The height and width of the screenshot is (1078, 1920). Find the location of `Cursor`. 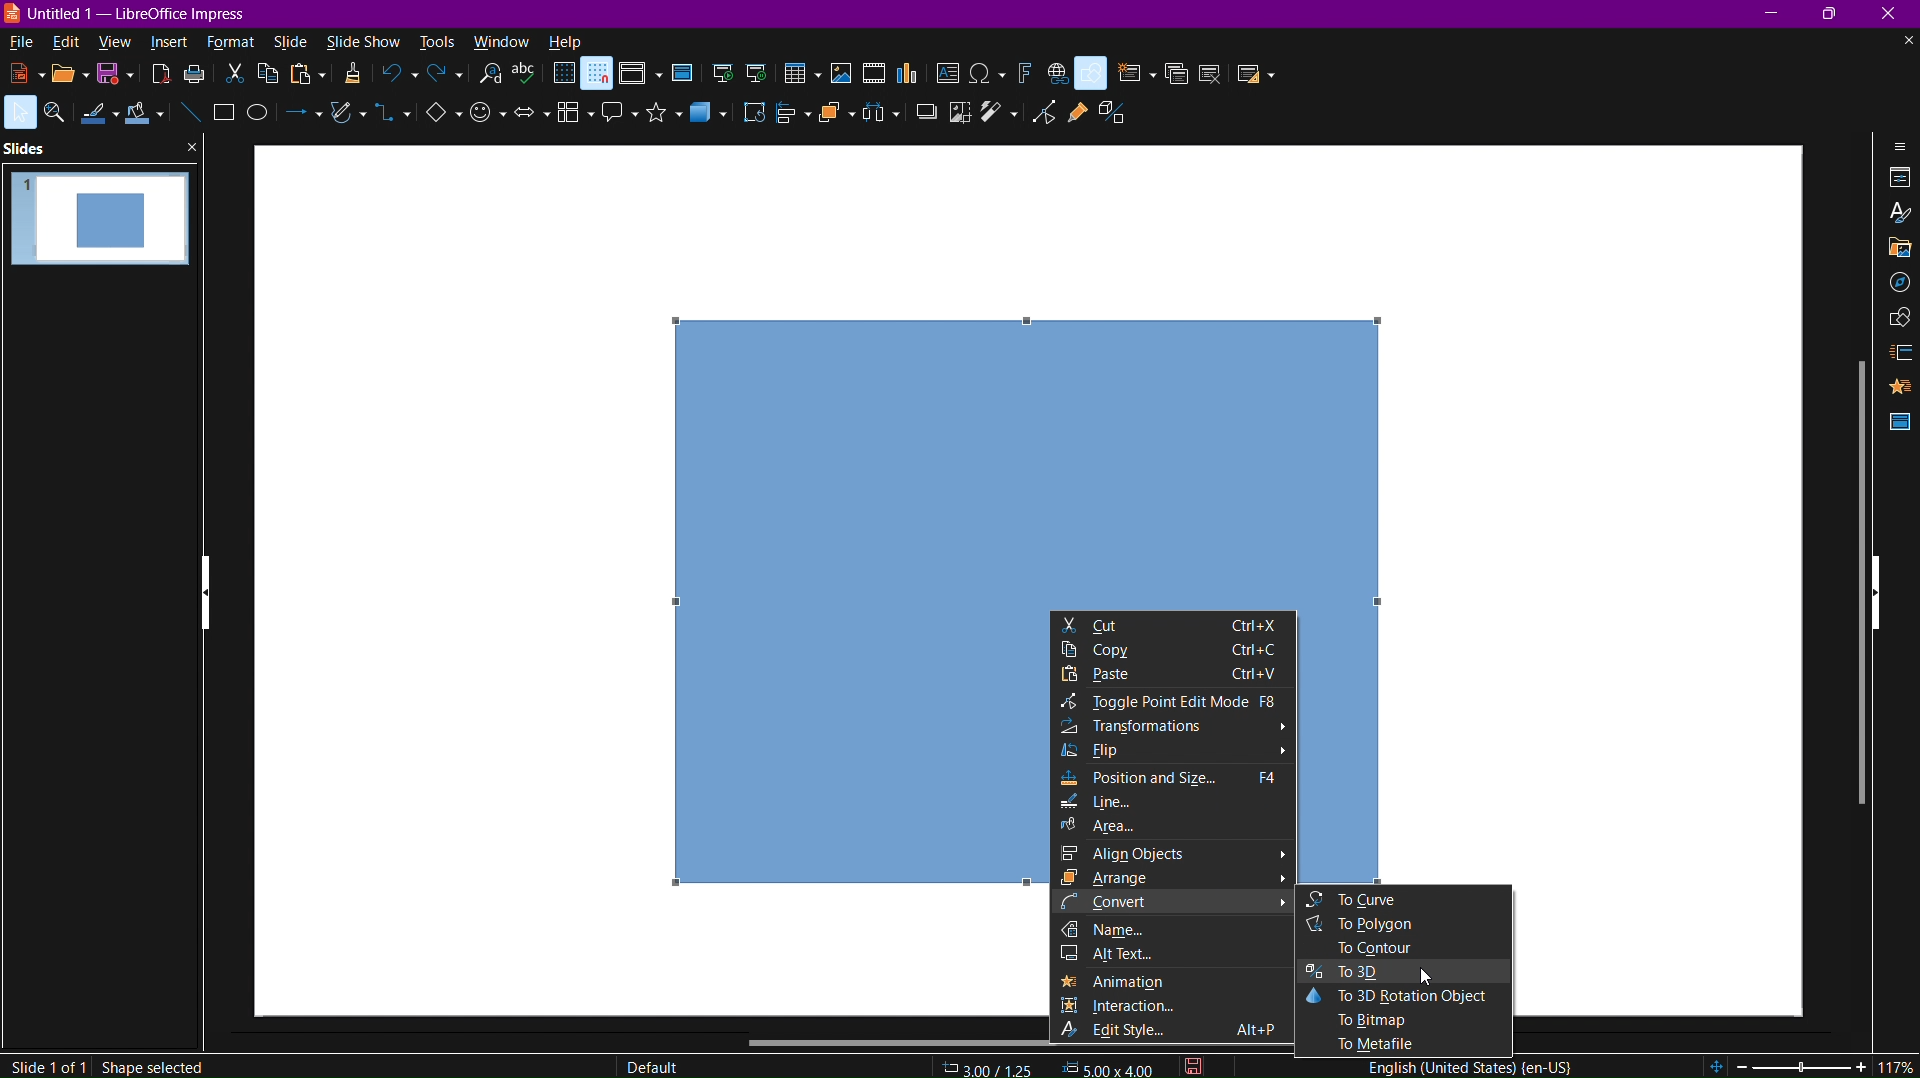

Cursor is located at coordinates (1429, 977).